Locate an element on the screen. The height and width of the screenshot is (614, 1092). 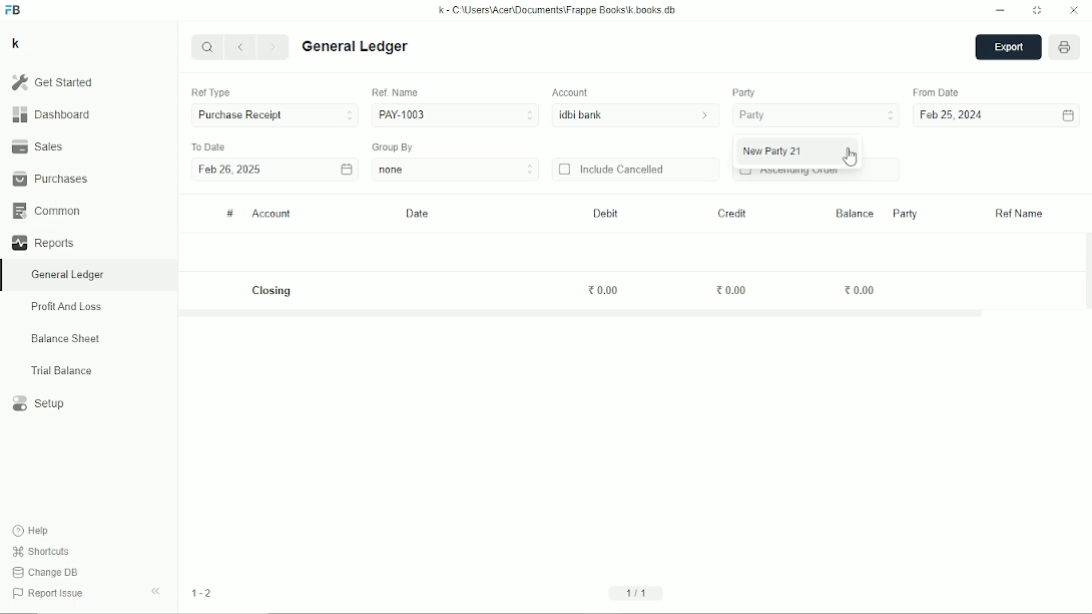
K is located at coordinates (16, 43).